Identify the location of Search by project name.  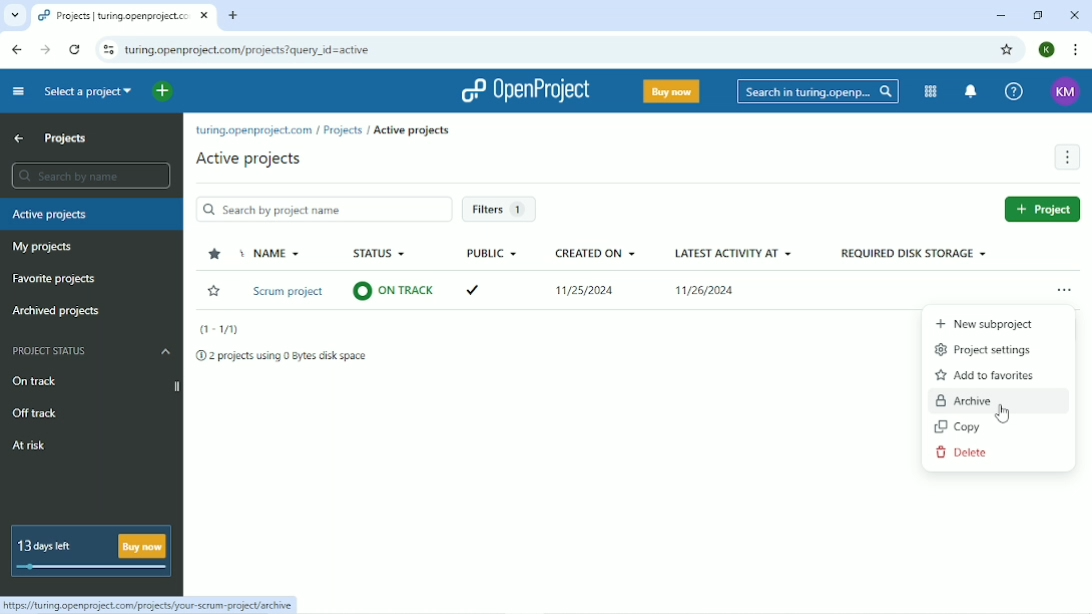
(323, 209).